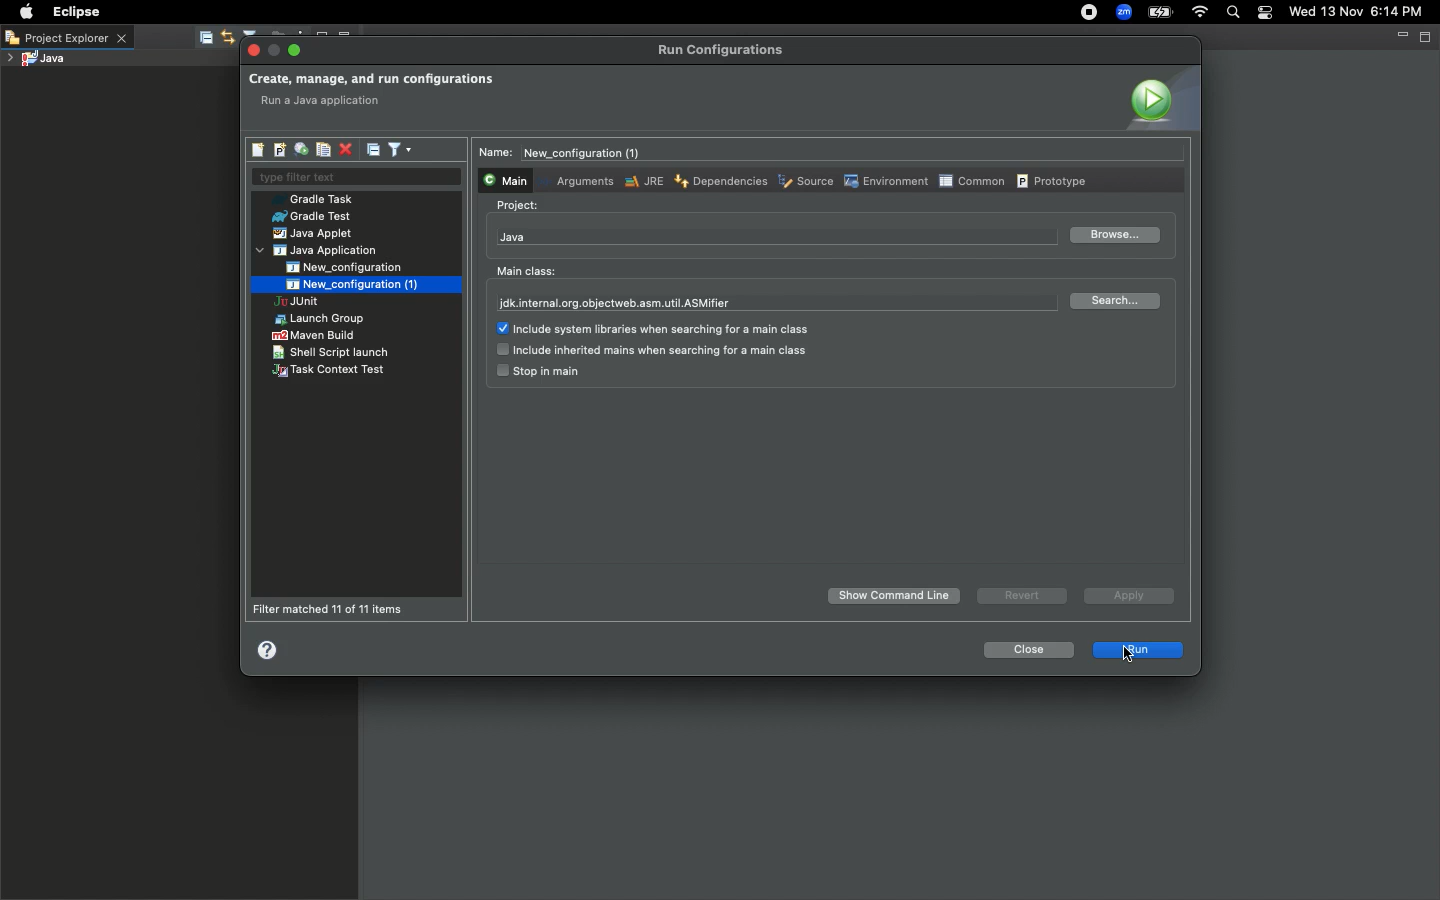 The image size is (1440, 900). I want to click on Close, so click(1026, 650).